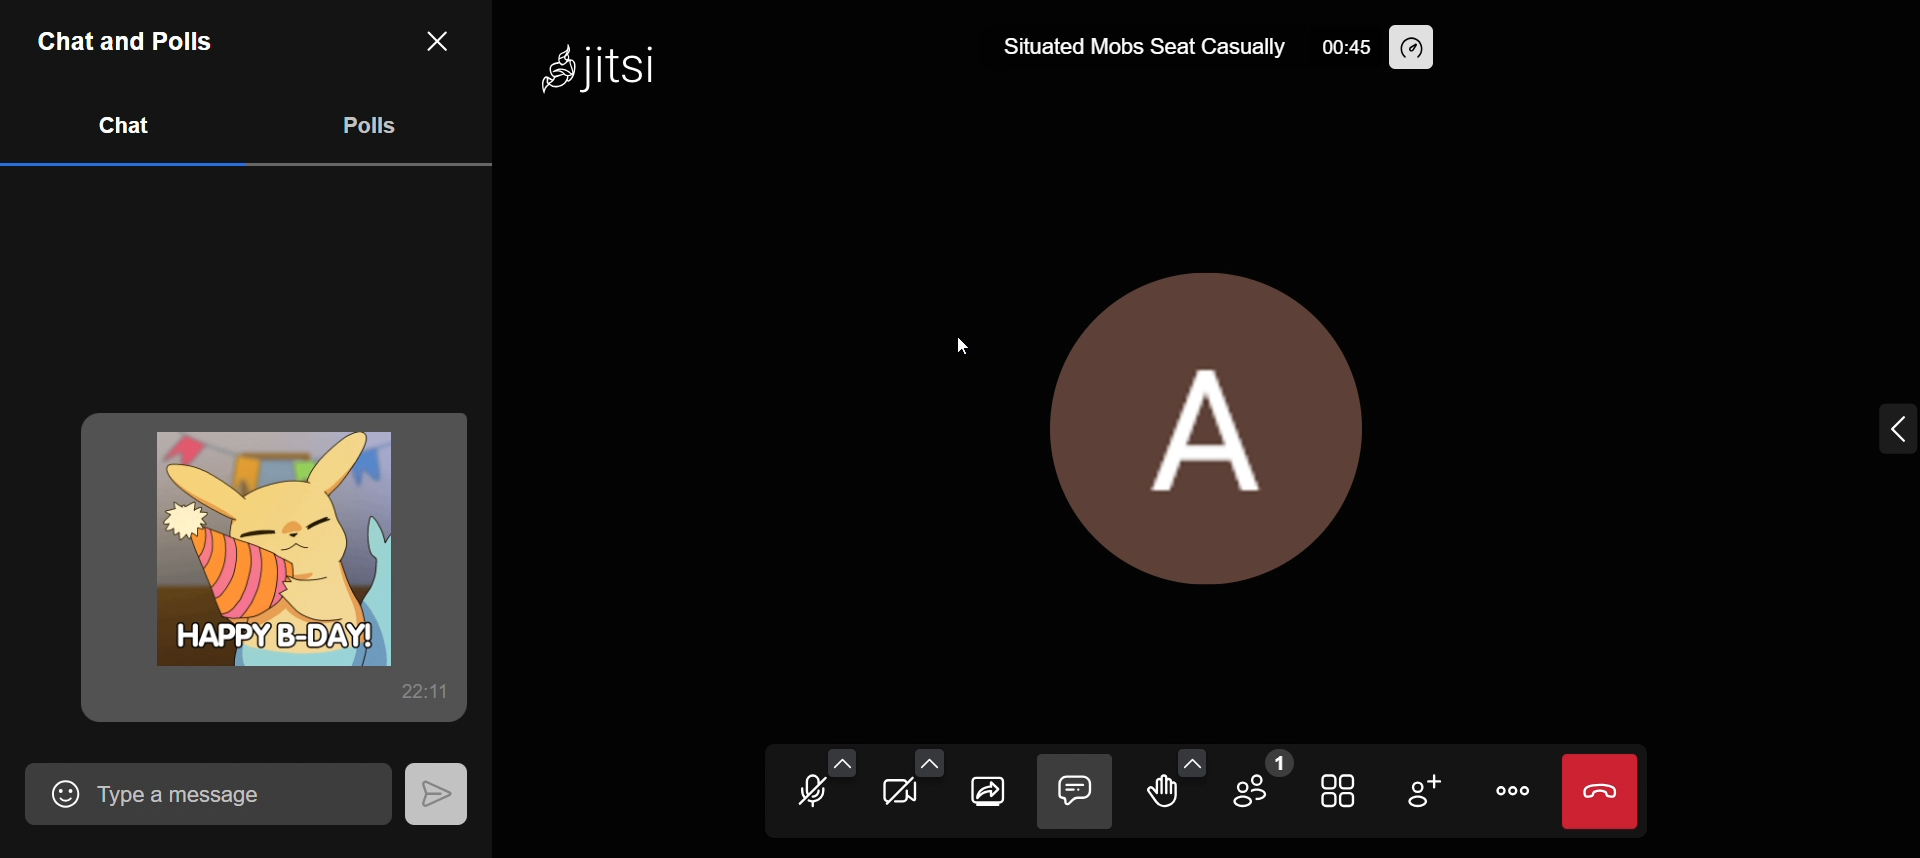 The width and height of the screenshot is (1920, 858). Describe the element at coordinates (989, 789) in the screenshot. I see `share screen` at that location.